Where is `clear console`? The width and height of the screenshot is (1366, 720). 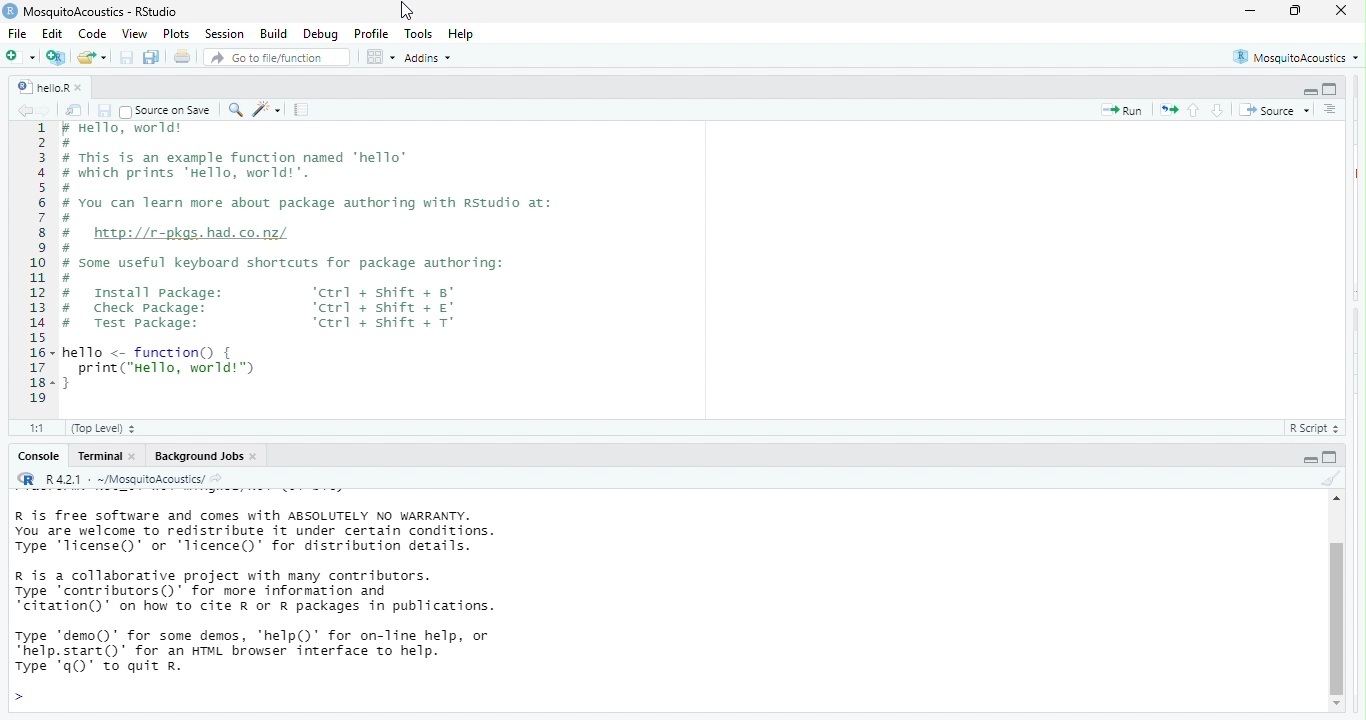
clear console is located at coordinates (1328, 481).